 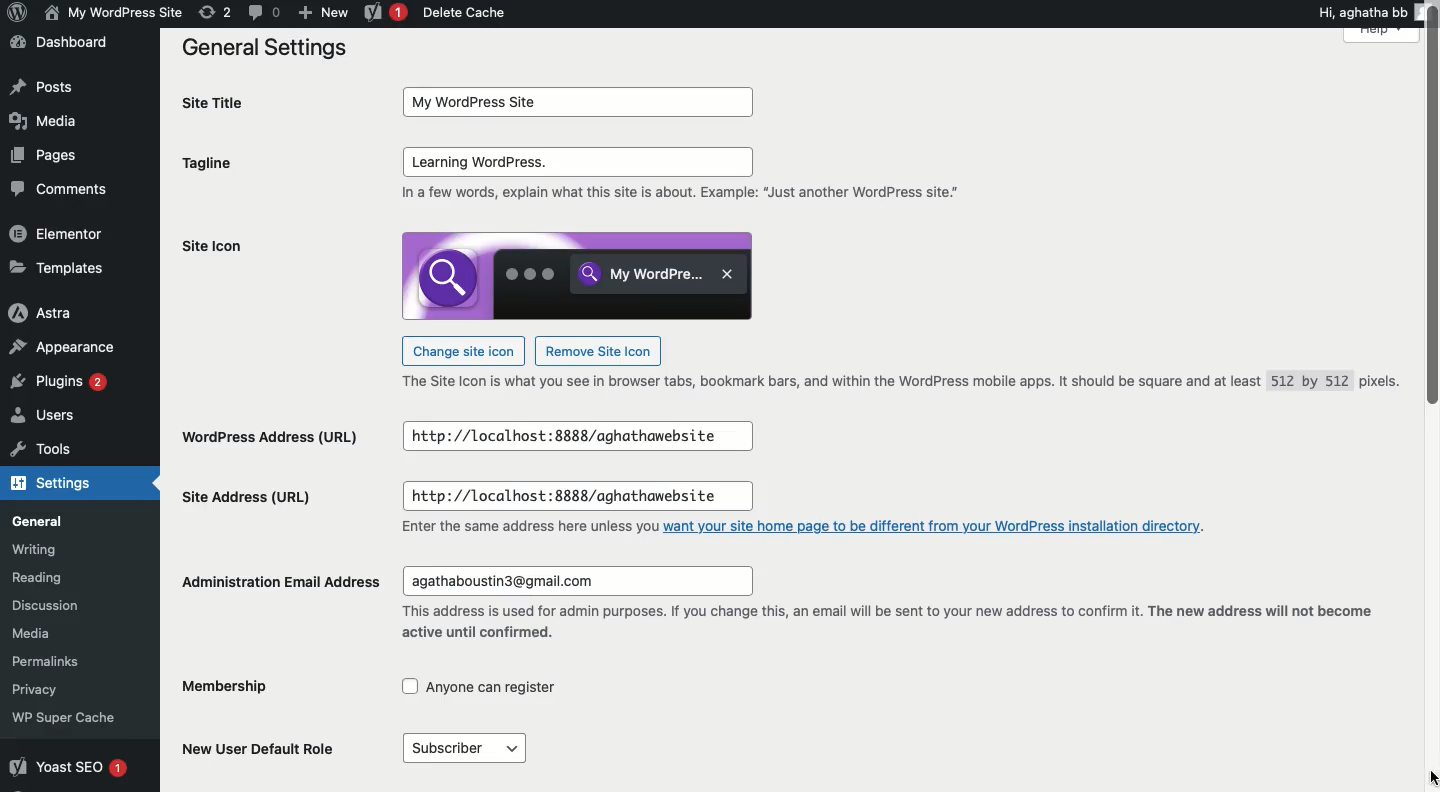 What do you see at coordinates (679, 200) in the screenshot?
I see `In a few words, explain what this site is about. Example: “Just another WordPress site.”` at bounding box center [679, 200].